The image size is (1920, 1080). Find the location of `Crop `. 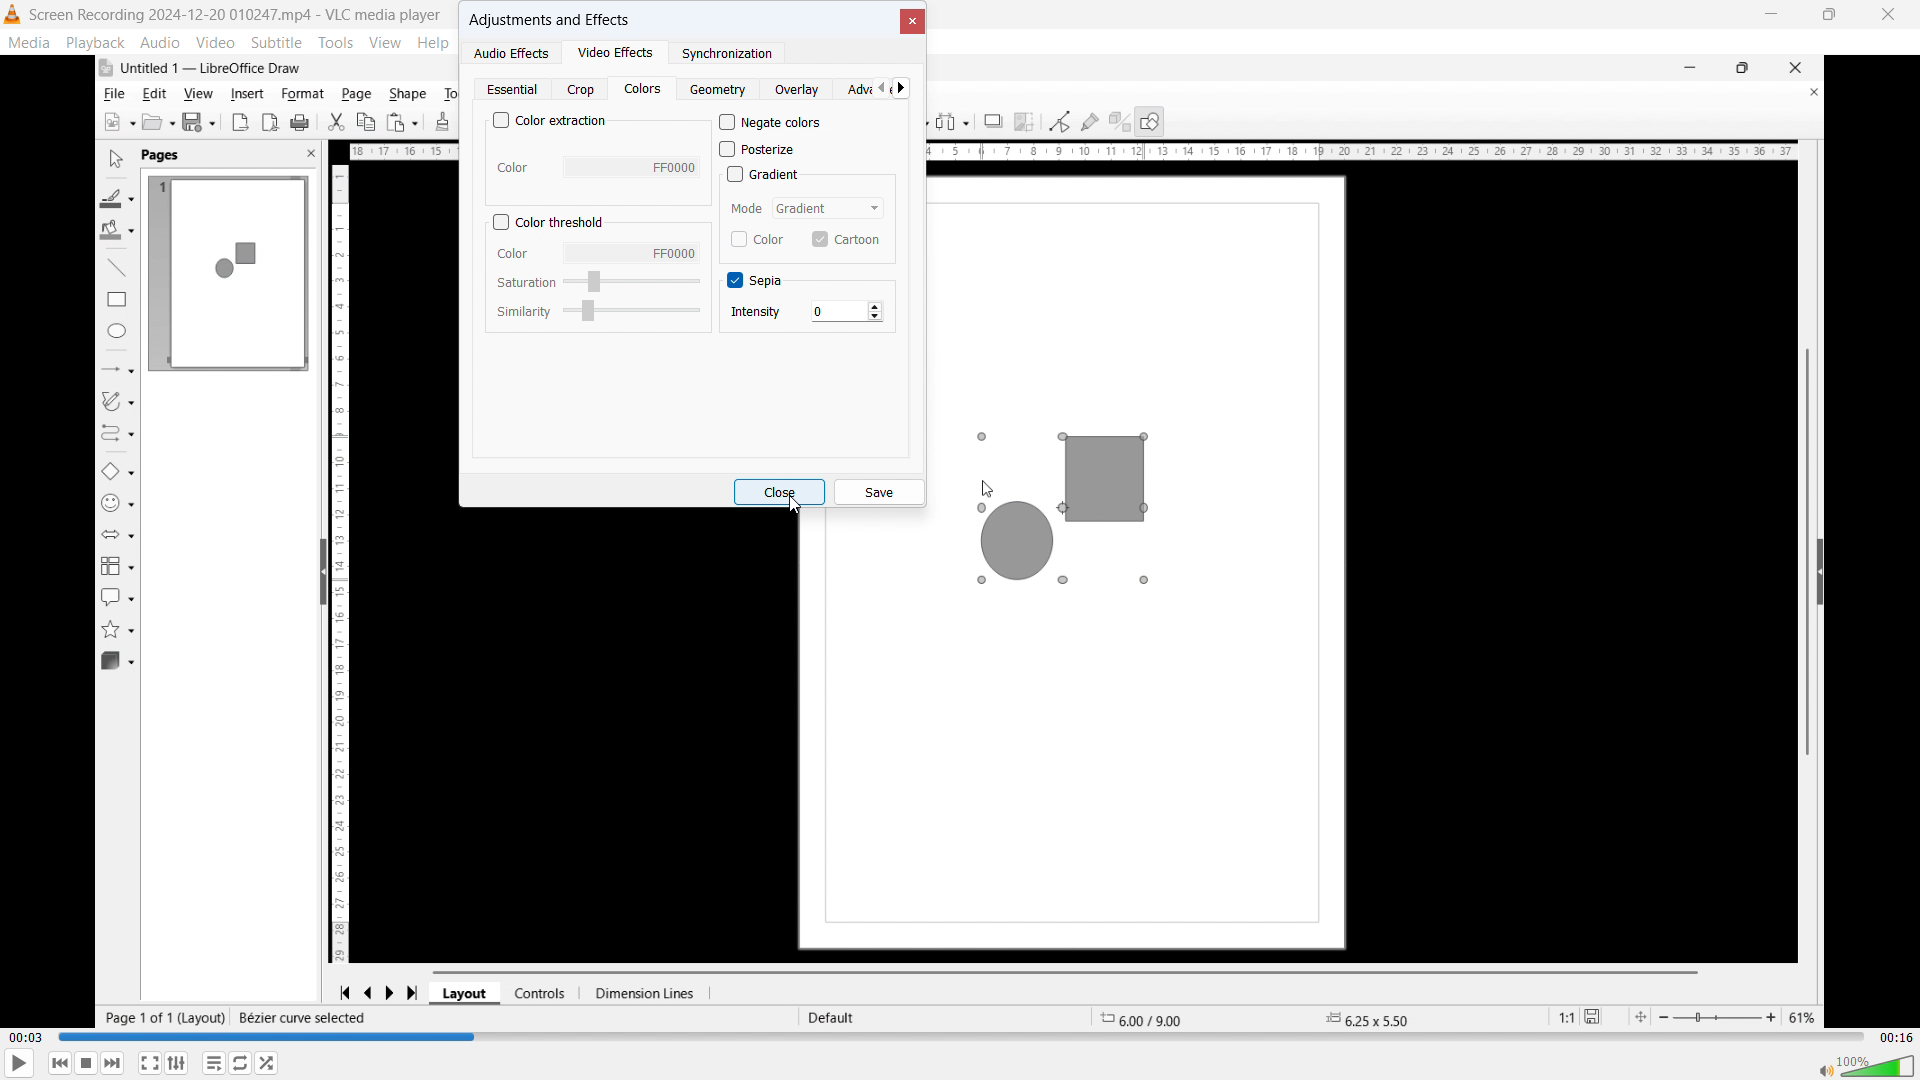

Crop  is located at coordinates (579, 90).